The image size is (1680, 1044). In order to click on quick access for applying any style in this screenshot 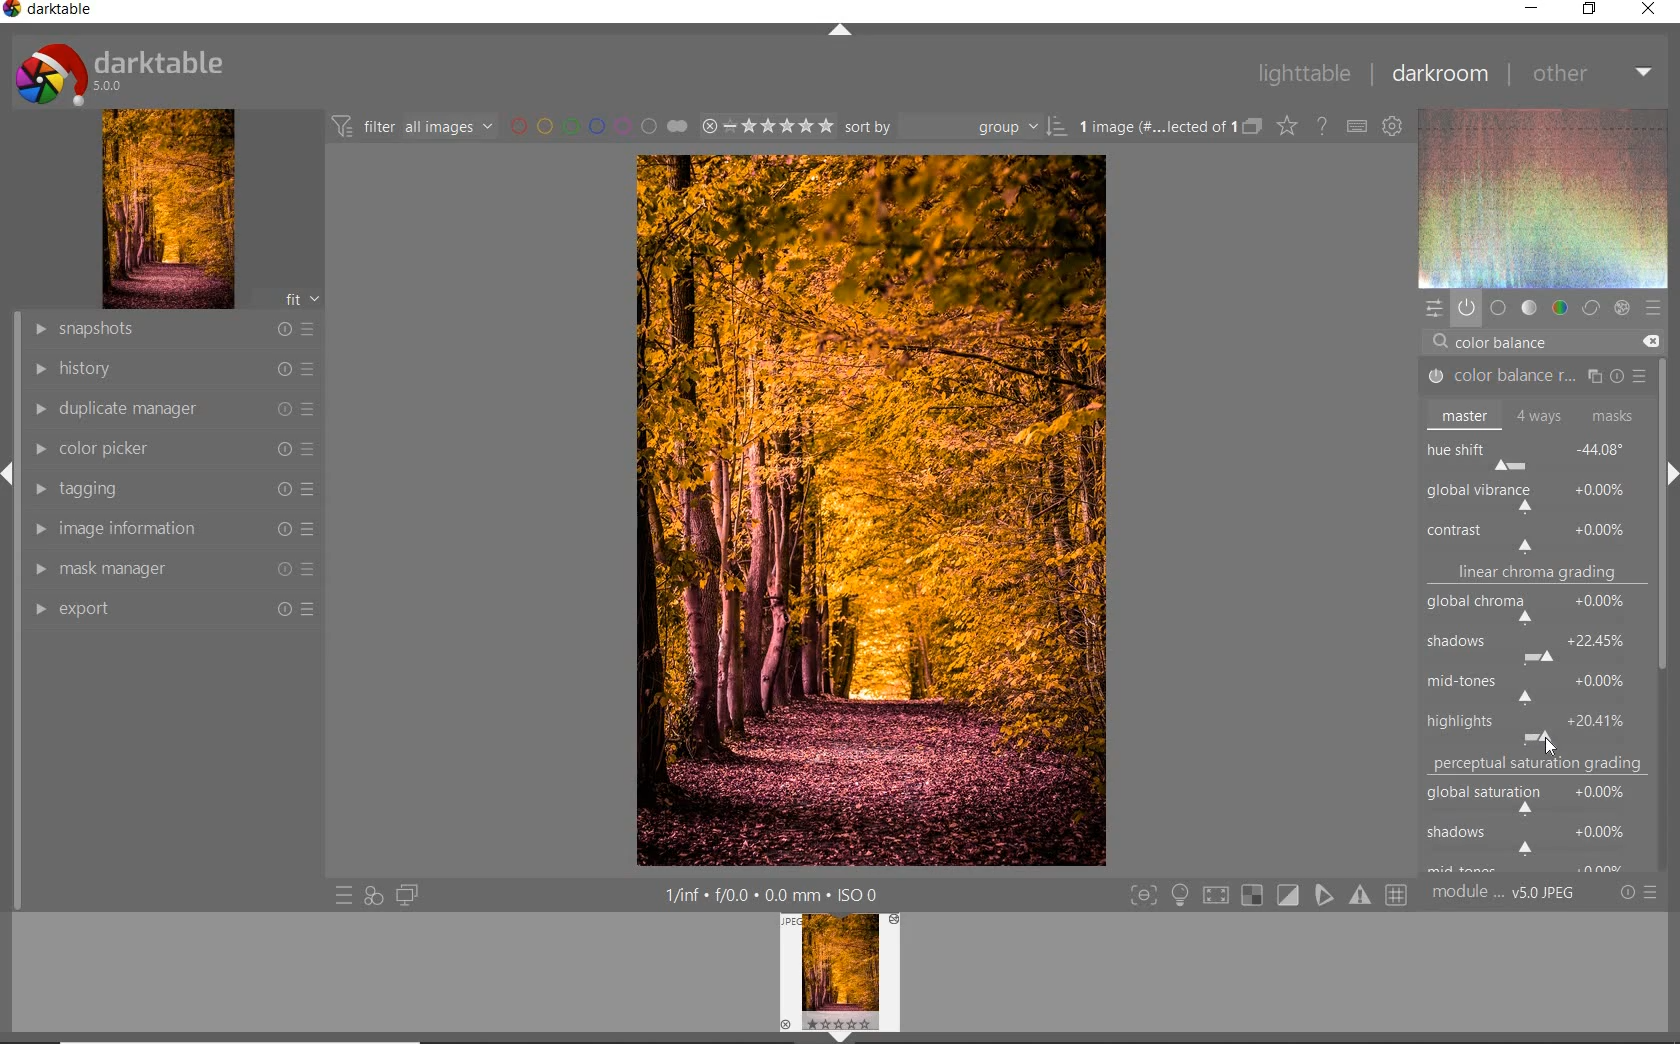, I will do `click(374, 896)`.